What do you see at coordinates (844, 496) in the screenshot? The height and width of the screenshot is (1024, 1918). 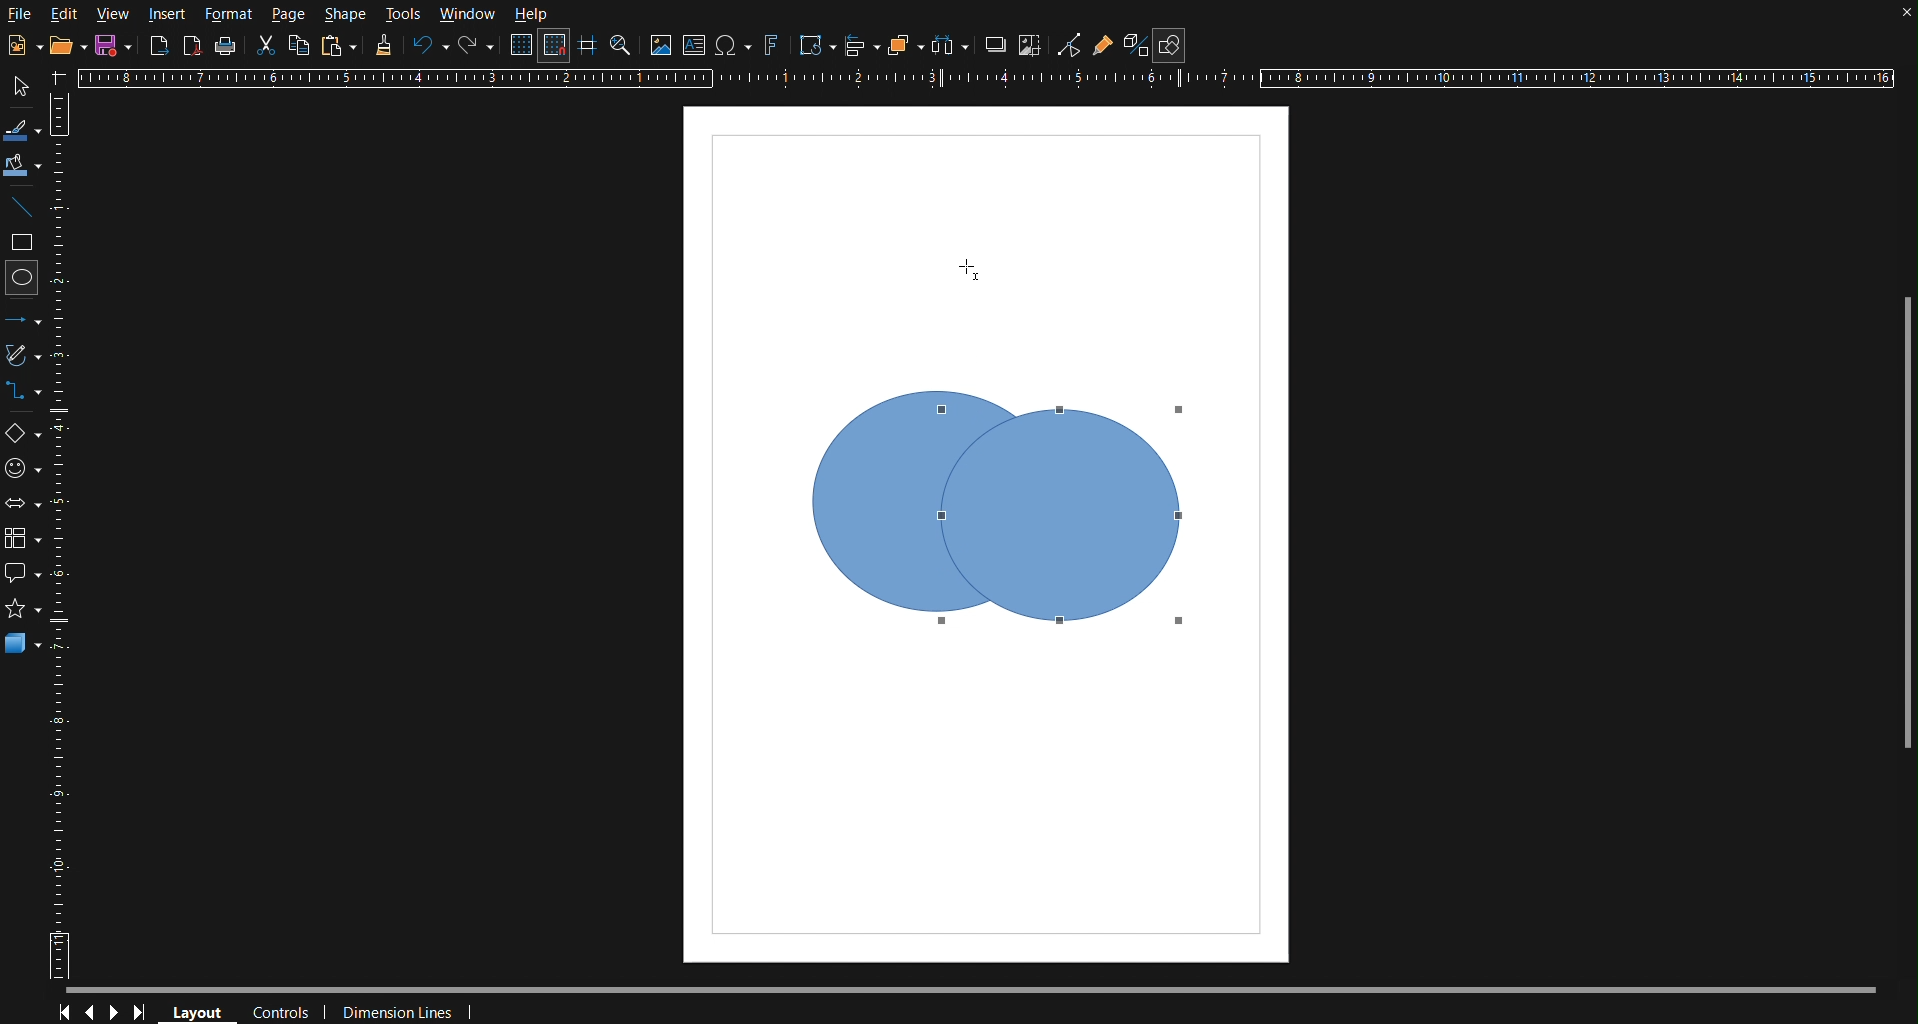 I see `Shape Box` at bounding box center [844, 496].